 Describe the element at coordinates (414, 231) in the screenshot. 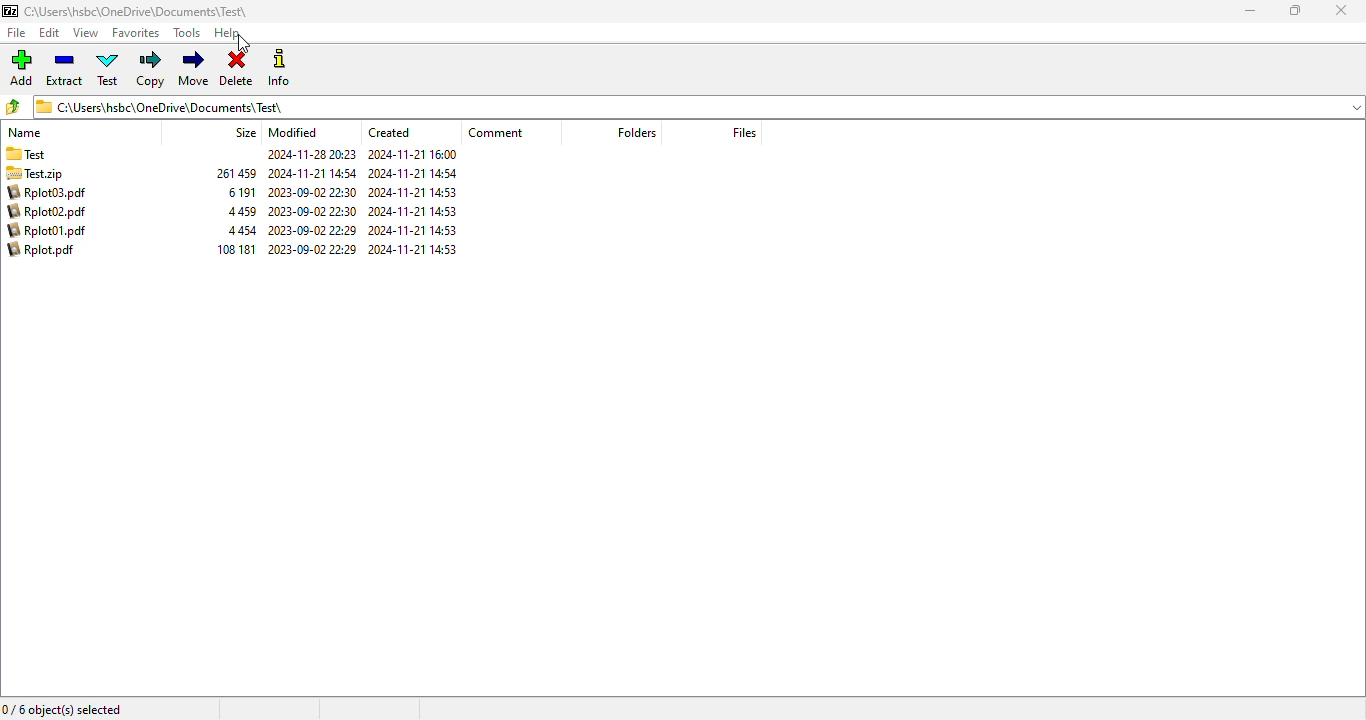

I see `2024-11-21 14:53` at that location.